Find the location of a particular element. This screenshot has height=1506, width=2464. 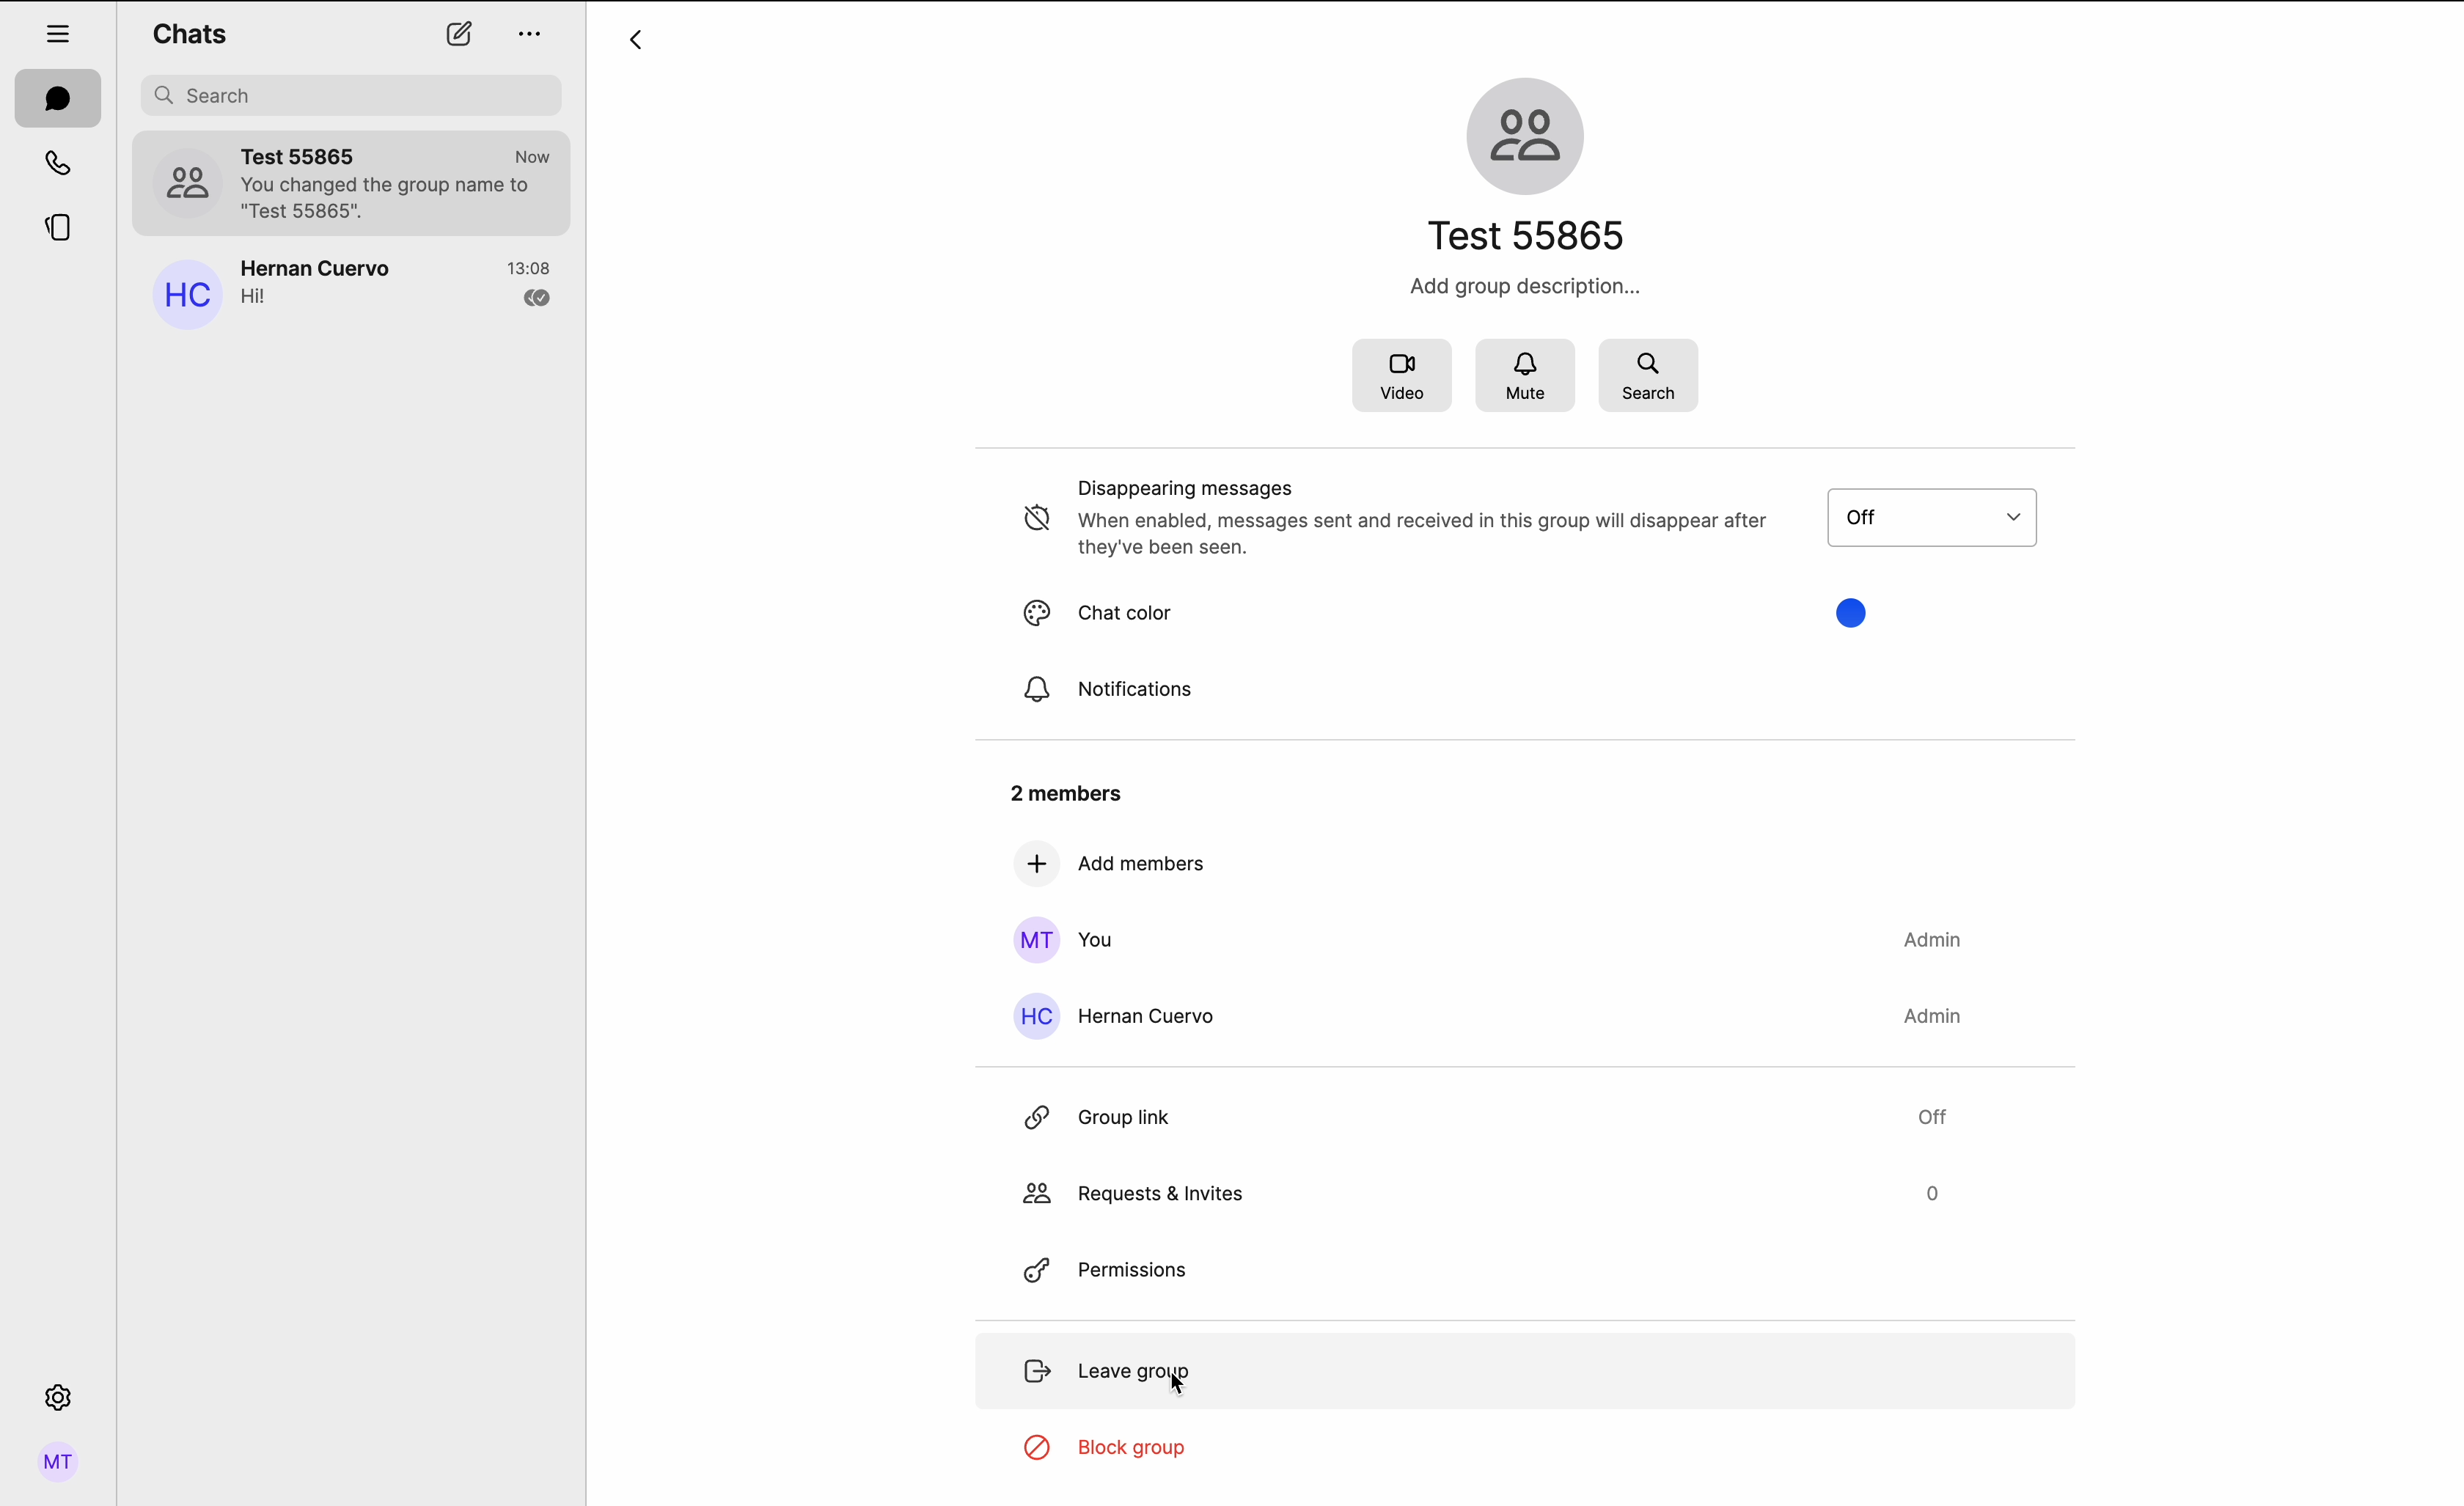

Hernan Cuervo's chat is located at coordinates (400, 290).